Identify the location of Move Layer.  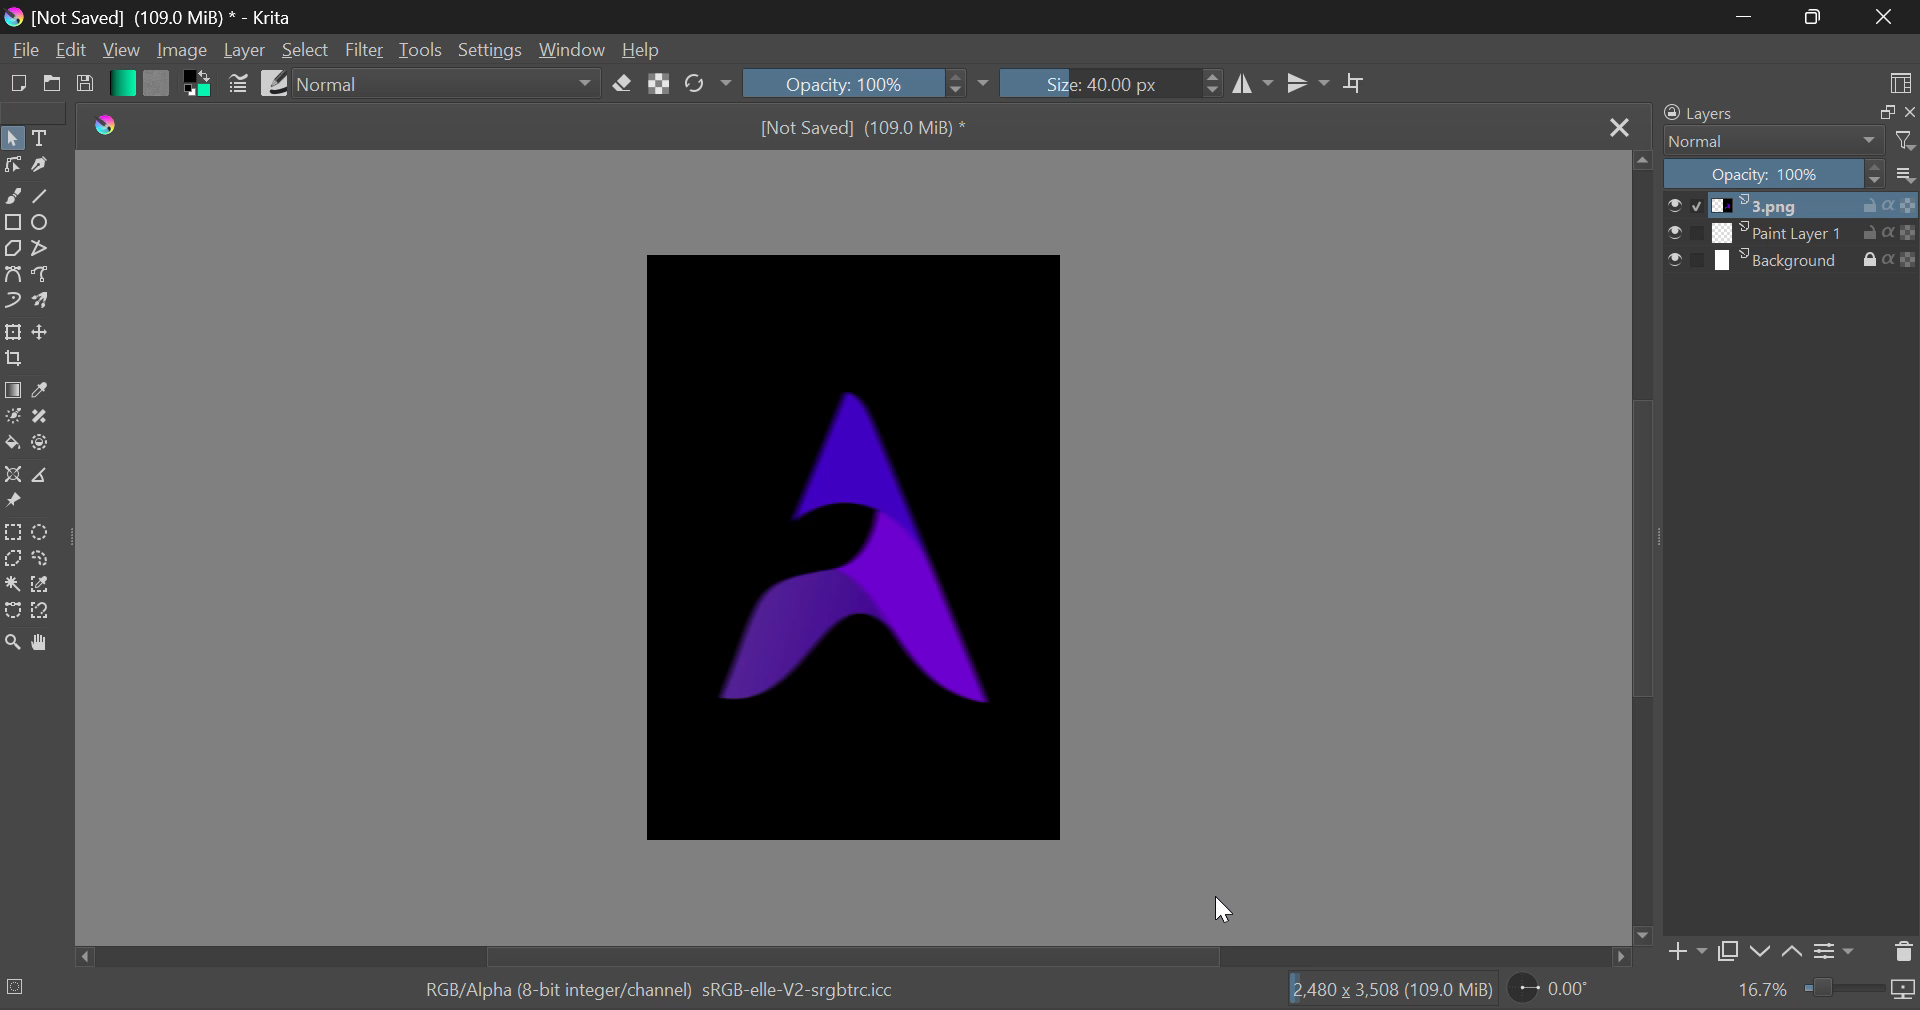
(44, 331).